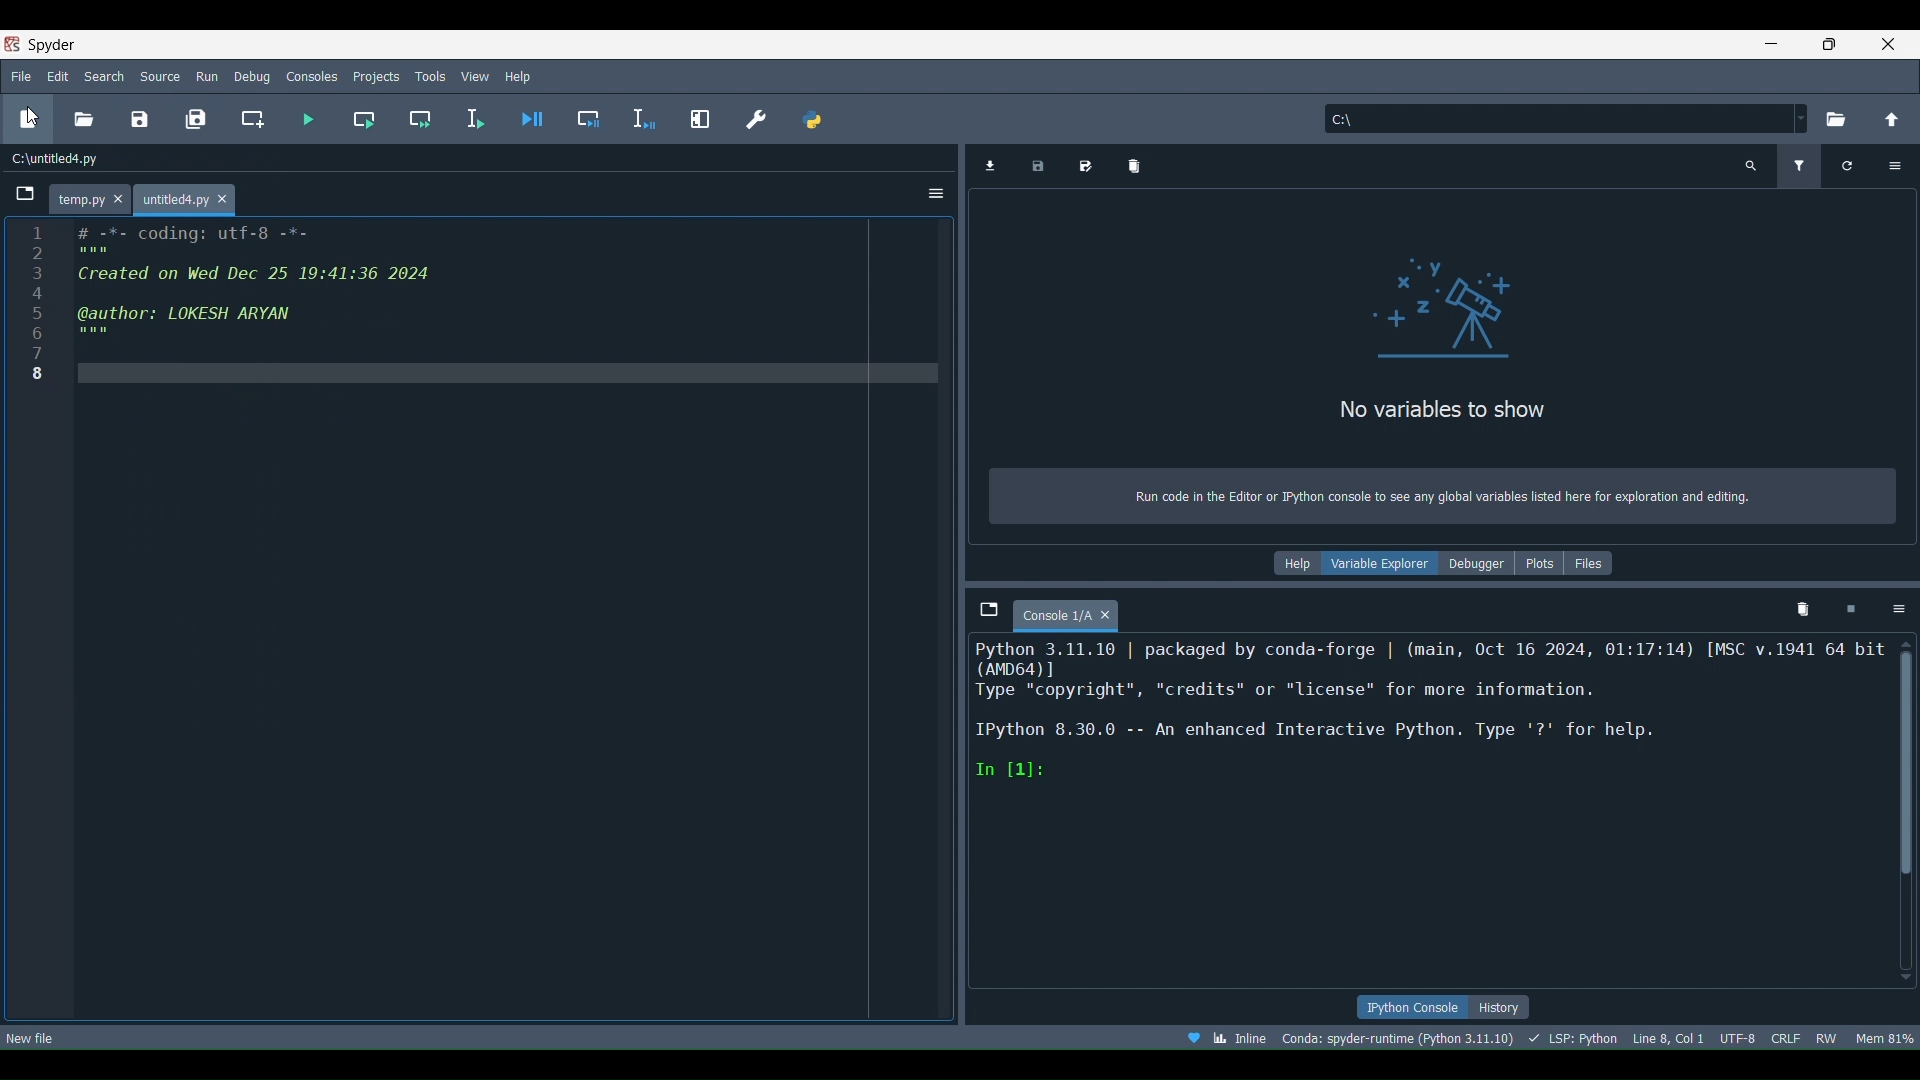  I want to click on Interrupt kernel, so click(1851, 608).